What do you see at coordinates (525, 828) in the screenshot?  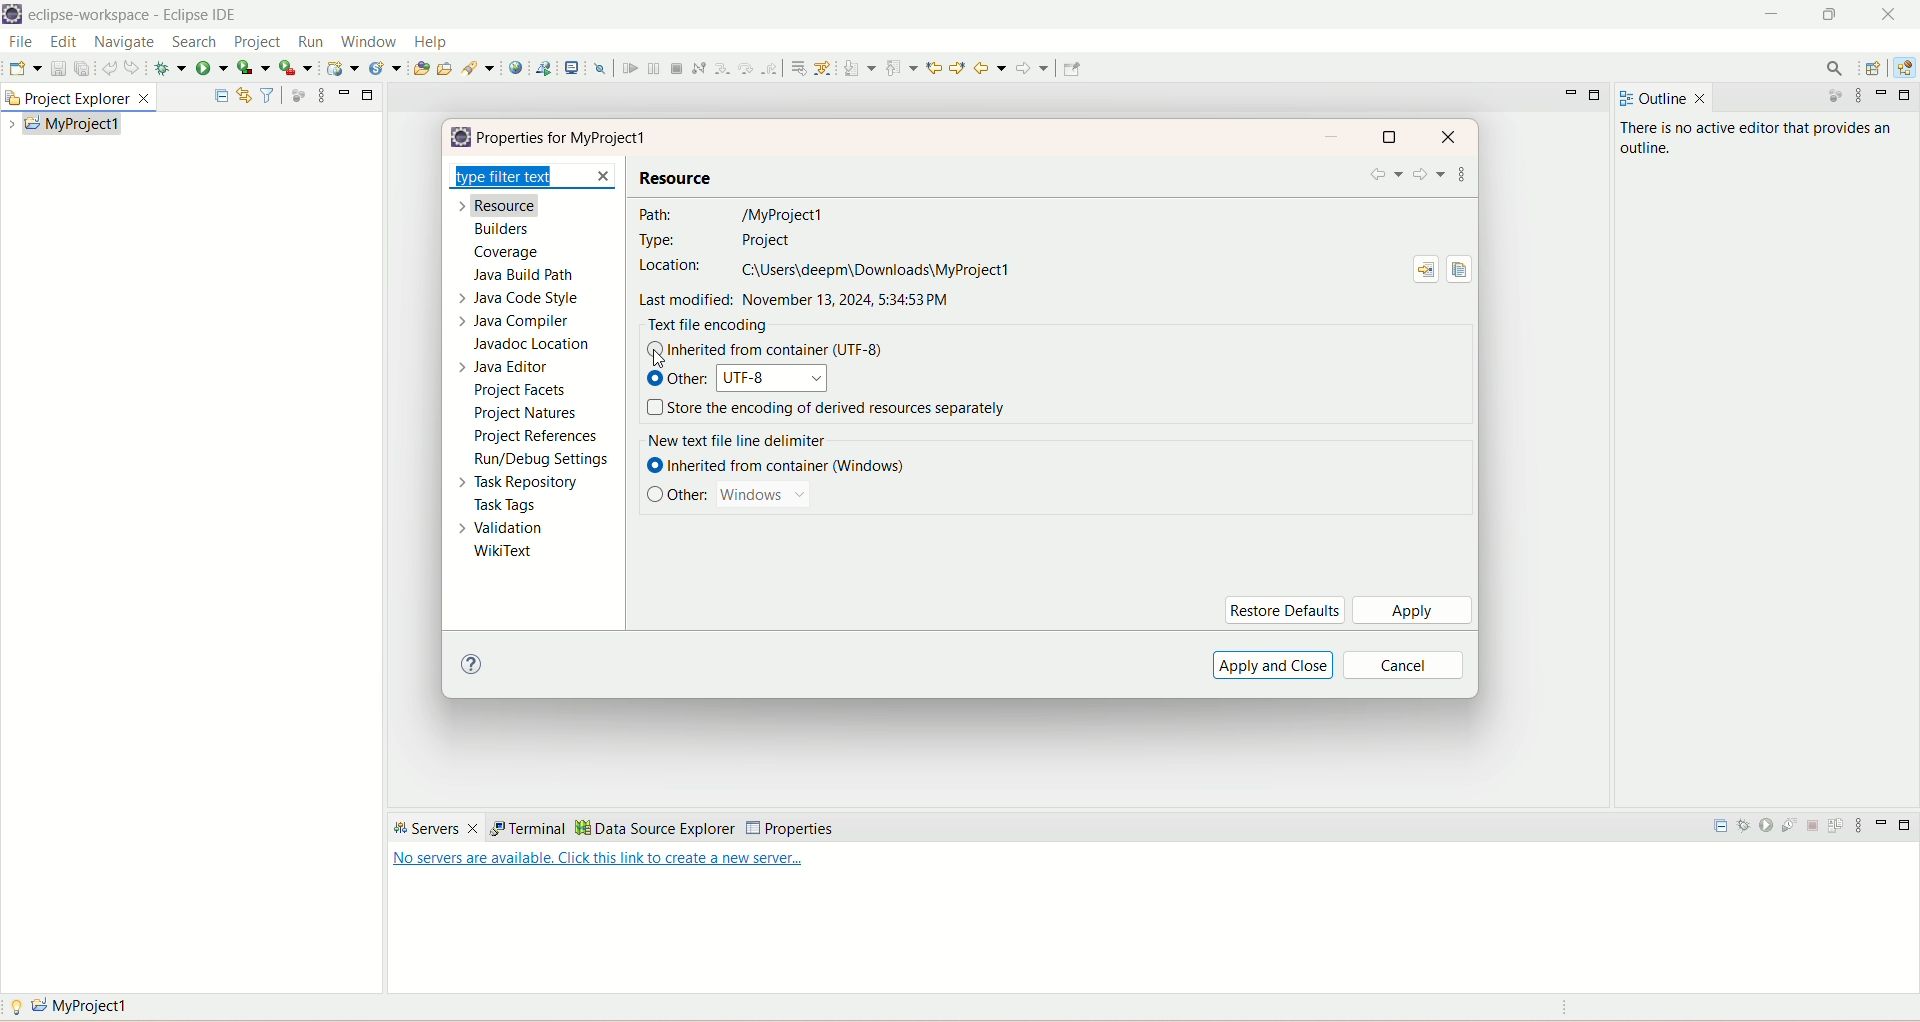 I see `terminal` at bounding box center [525, 828].